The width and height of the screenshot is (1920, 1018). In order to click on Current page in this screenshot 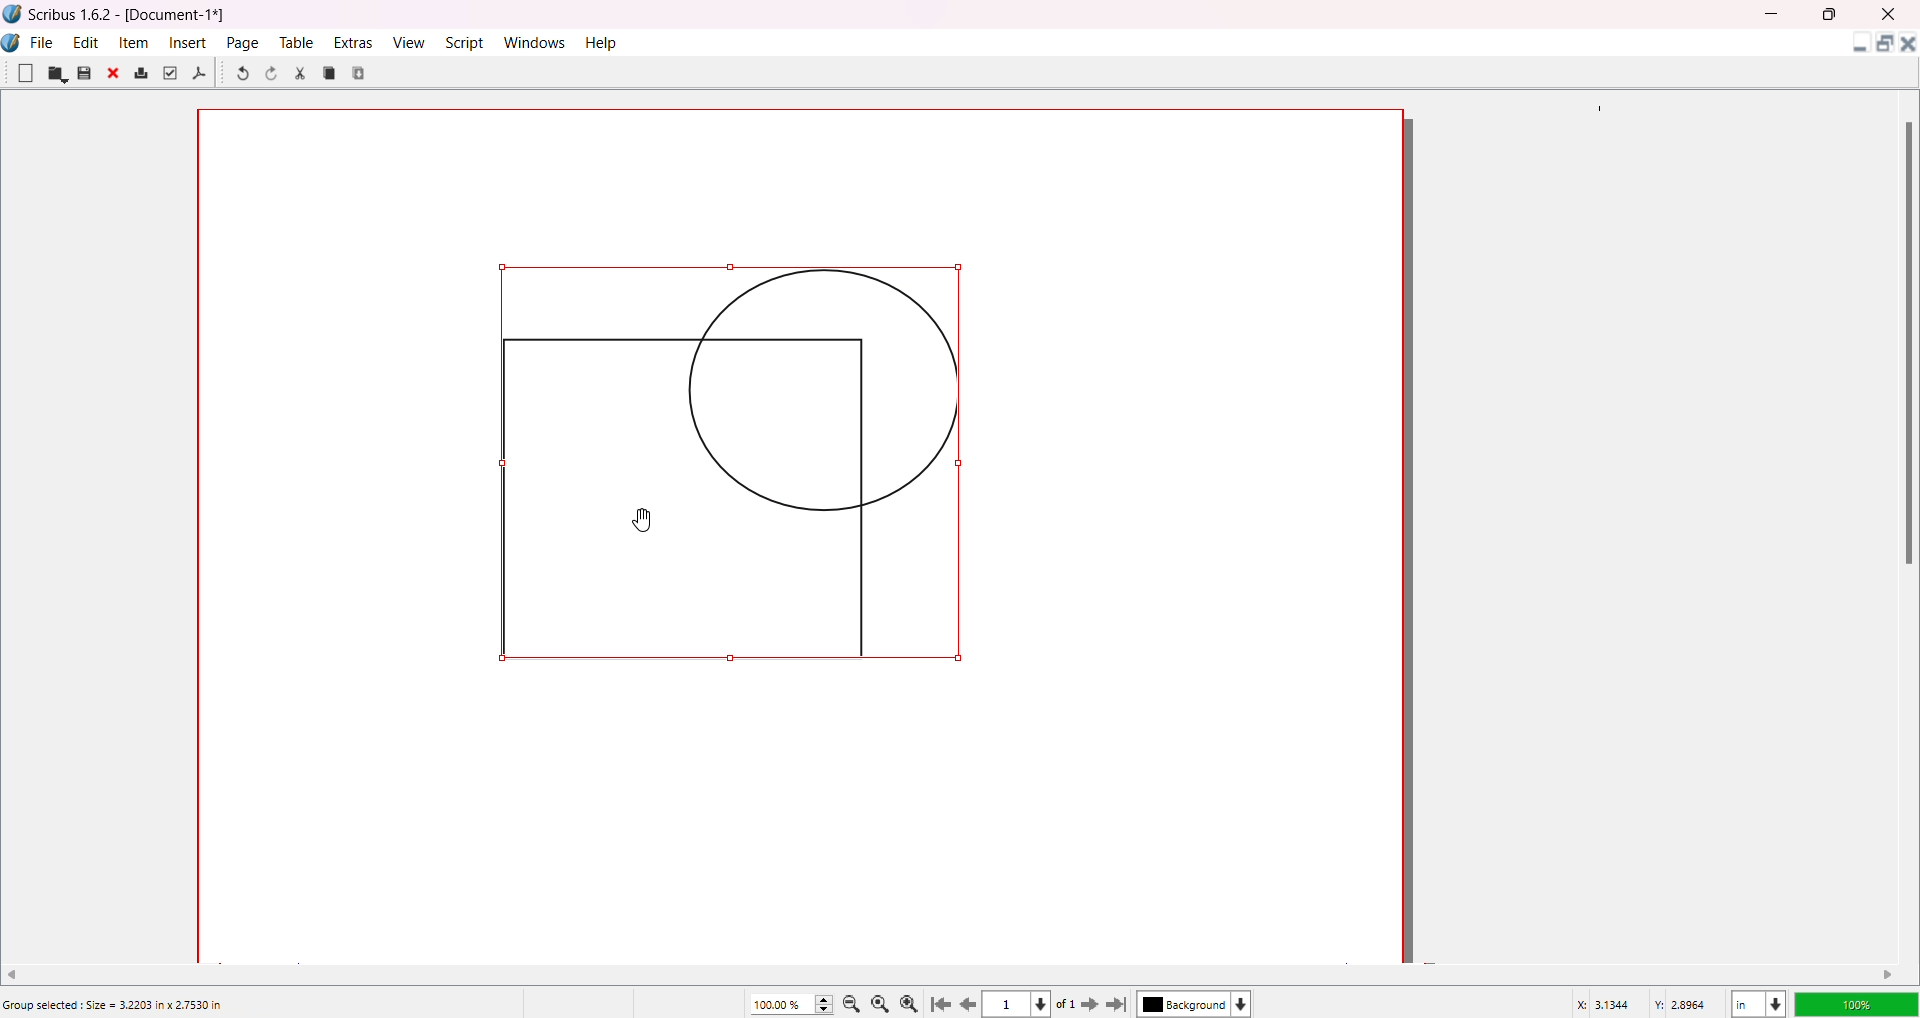, I will do `click(1010, 1005)`.